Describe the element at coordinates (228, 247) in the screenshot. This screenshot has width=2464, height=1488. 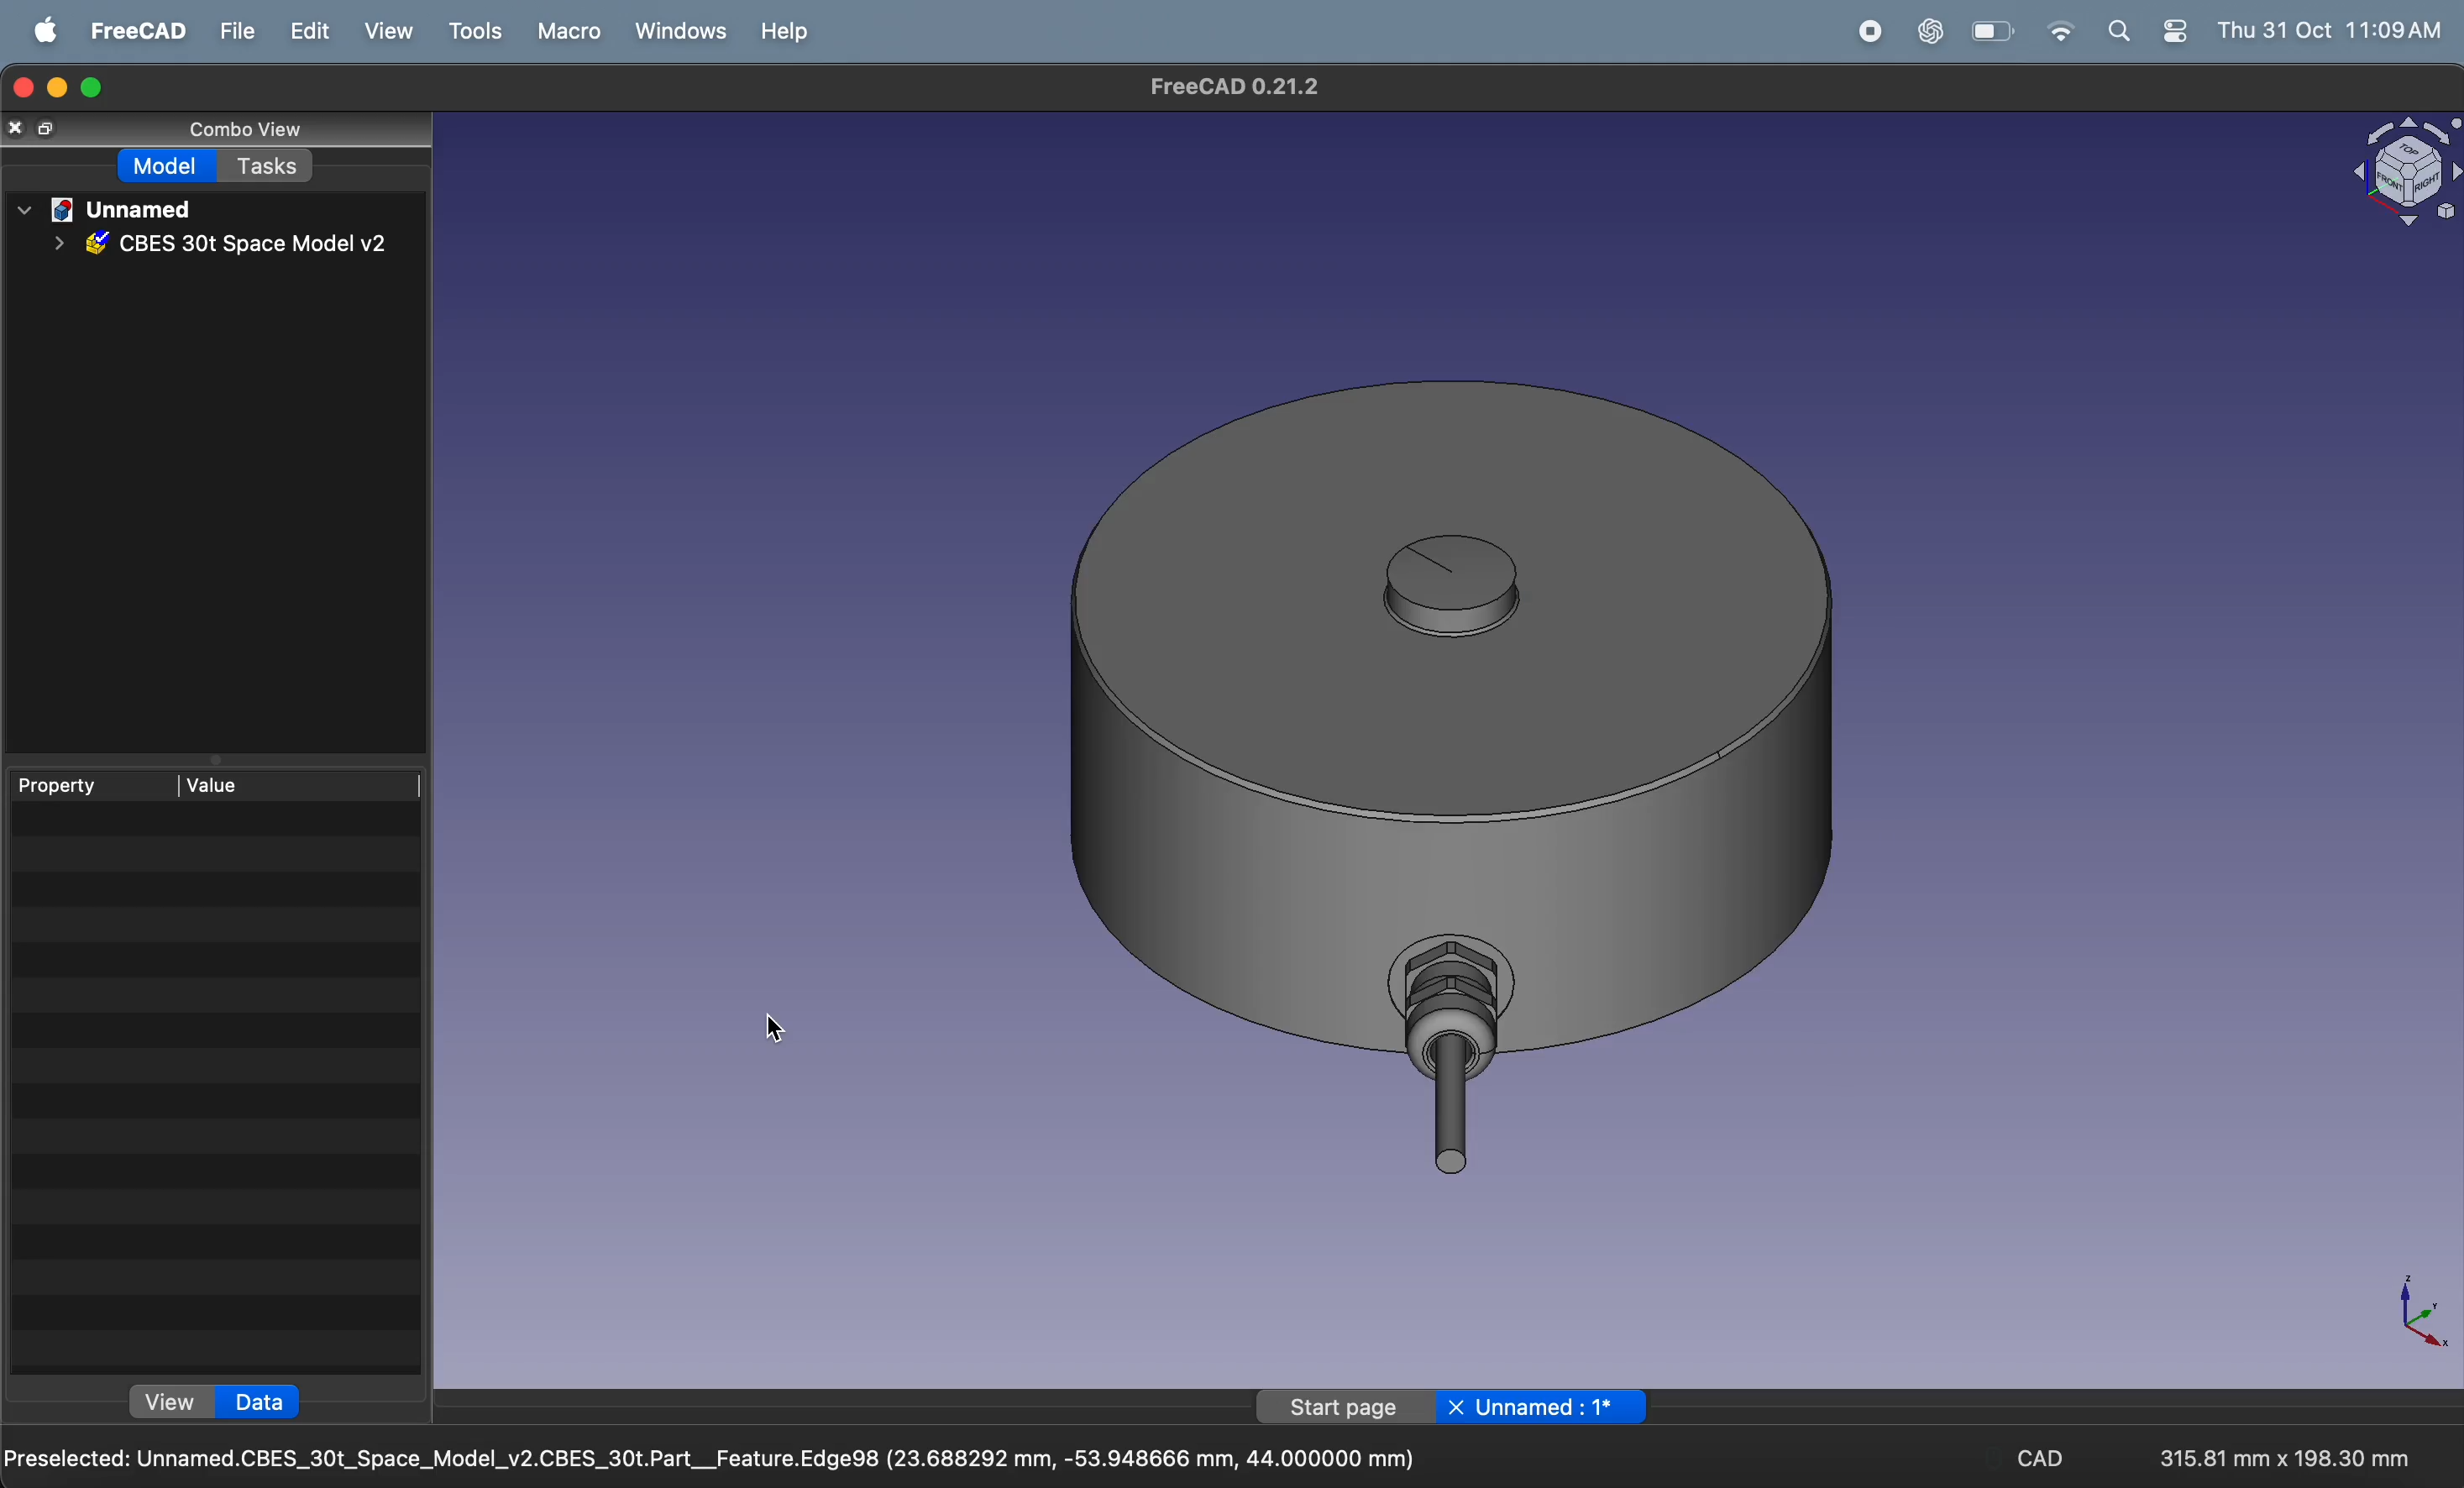
I see `CBES 30t Space model` at that location.